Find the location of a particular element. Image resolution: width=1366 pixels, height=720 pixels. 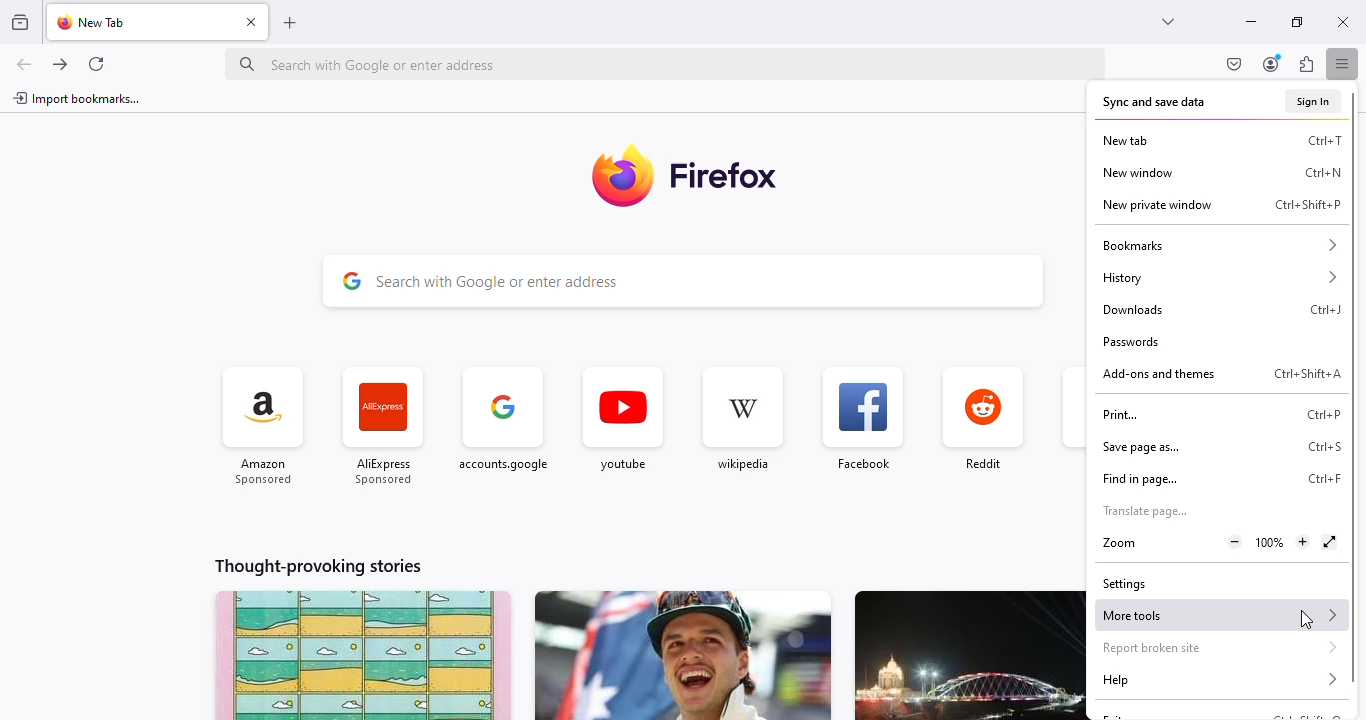

reset zoom level is located at coordinates (1270, 543).